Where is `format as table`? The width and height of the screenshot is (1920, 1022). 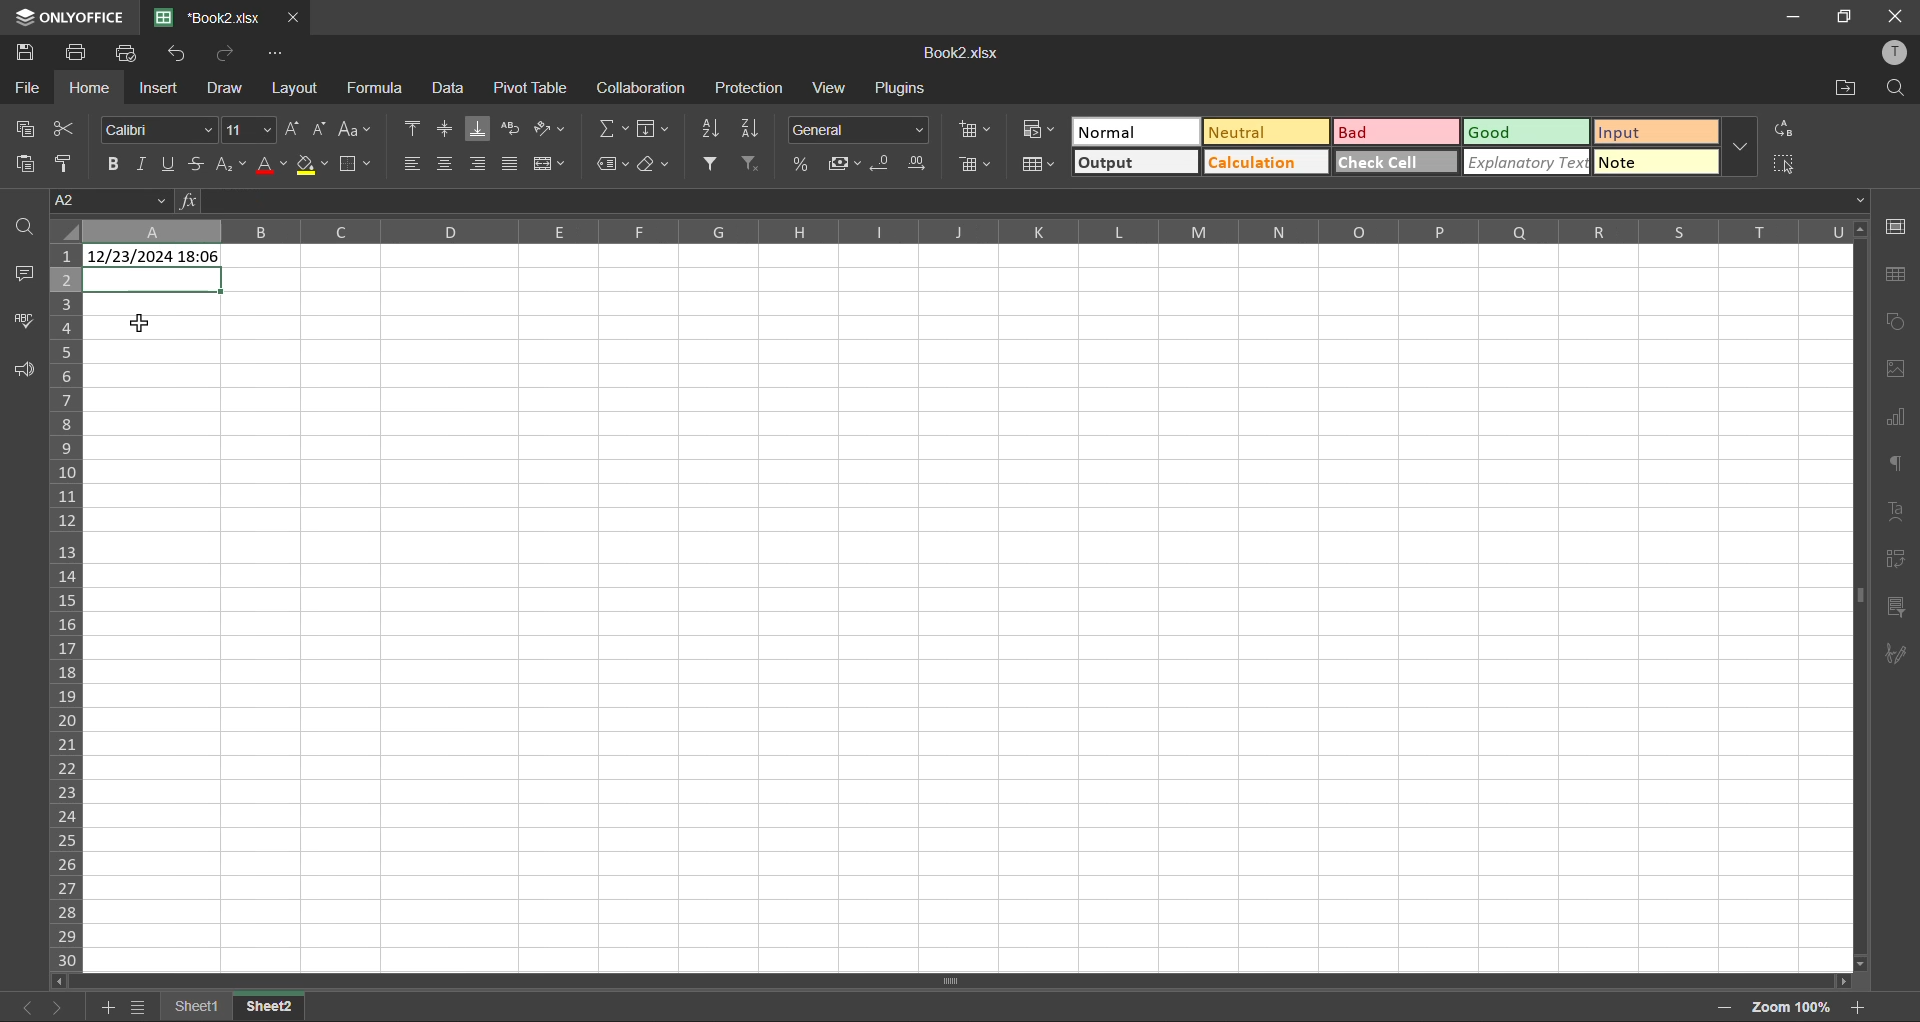 format as table is located at coordinates (1042, 166).